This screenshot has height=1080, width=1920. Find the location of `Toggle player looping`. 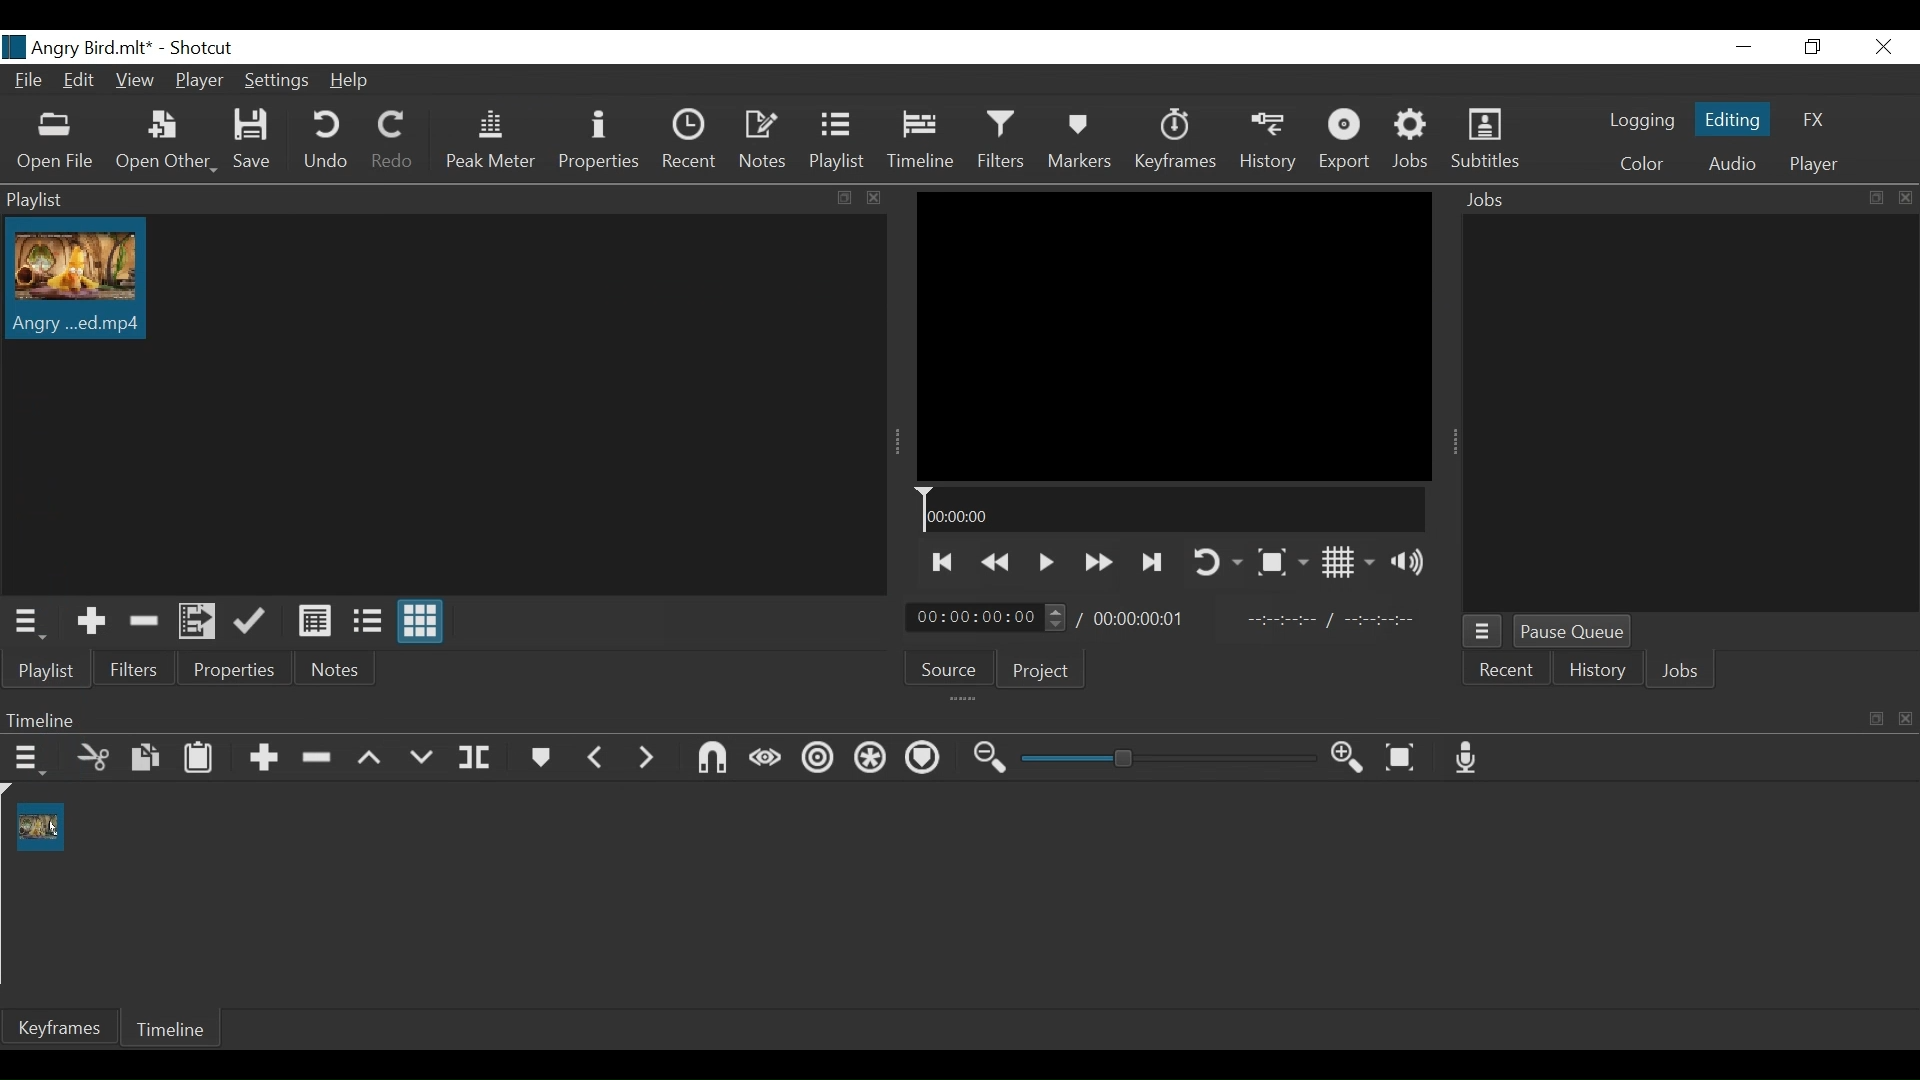

Toggle player looping is located at coordinates (1217, 563).